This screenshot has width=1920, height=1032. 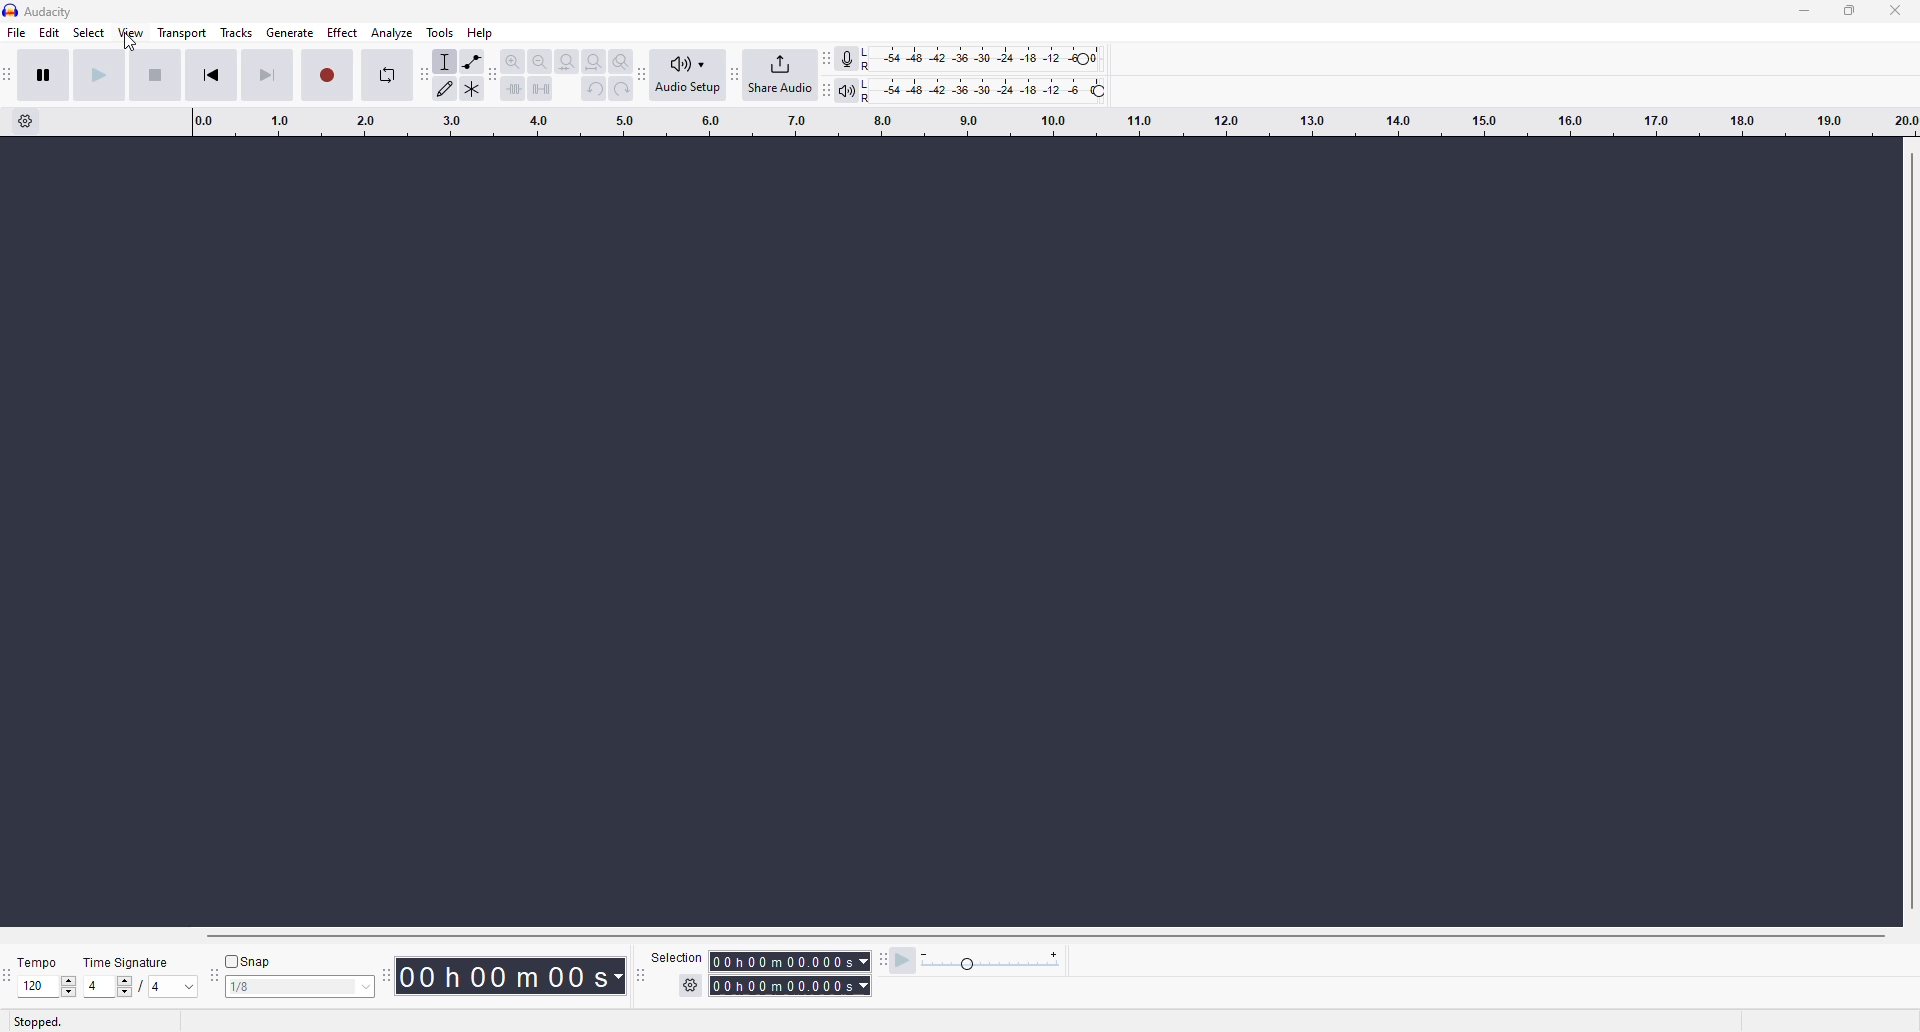 What do you see at coordinates (481, 33) in the screenshot?
I see `help` at bounding box center [481, 33].